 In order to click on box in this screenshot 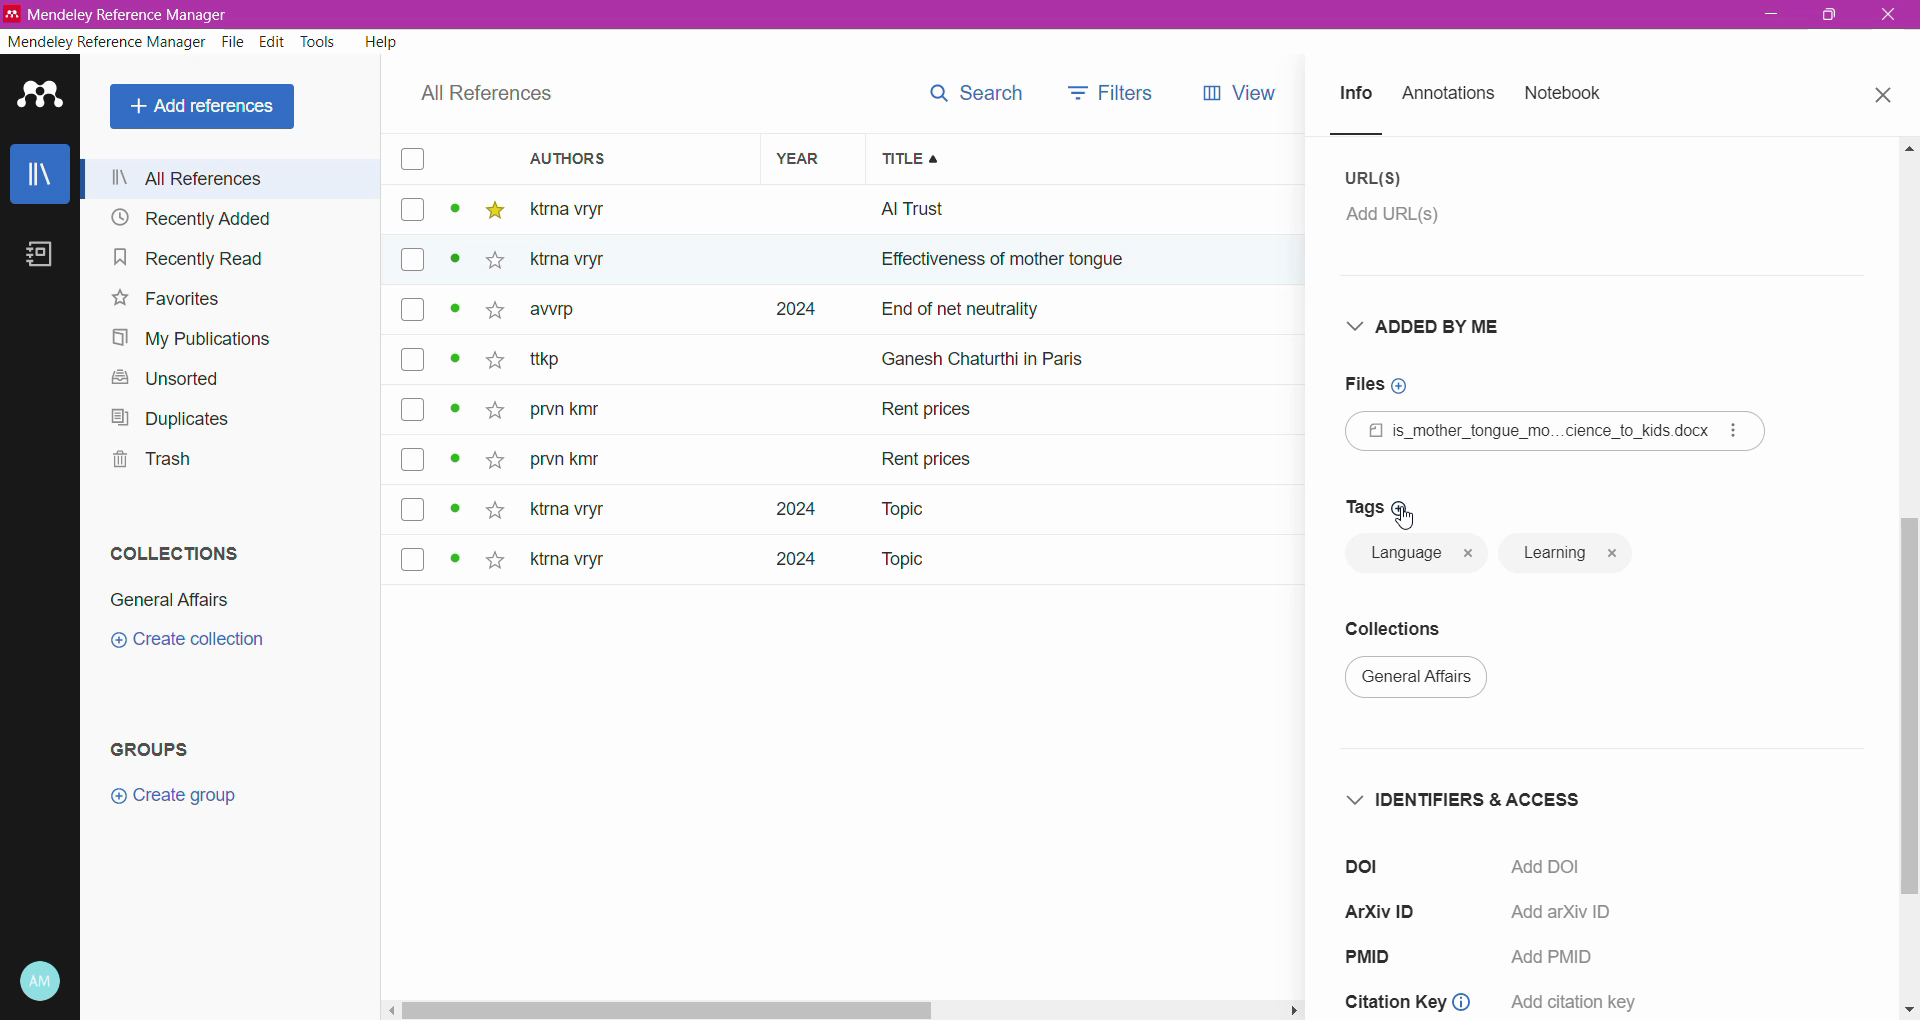, I will do `click(410, 160)`.